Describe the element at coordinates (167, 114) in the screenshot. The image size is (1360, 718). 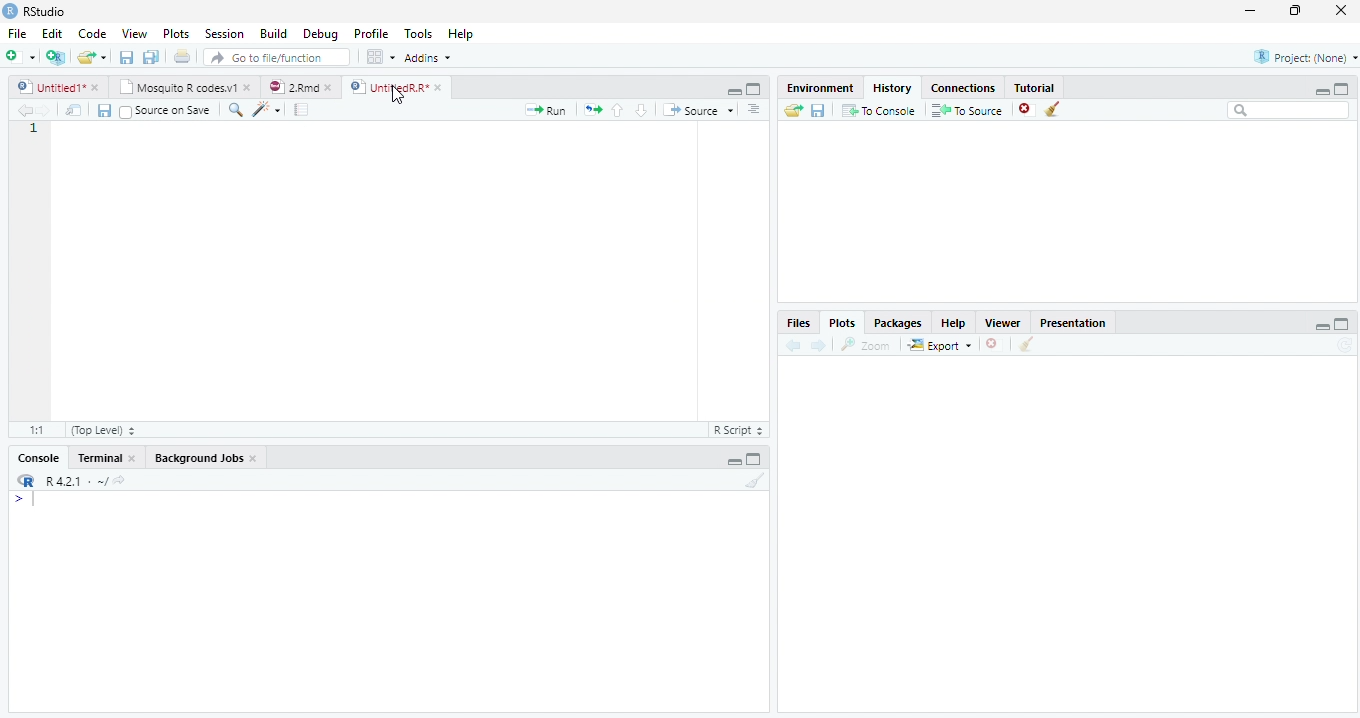
I see `Source on Save` at that location.